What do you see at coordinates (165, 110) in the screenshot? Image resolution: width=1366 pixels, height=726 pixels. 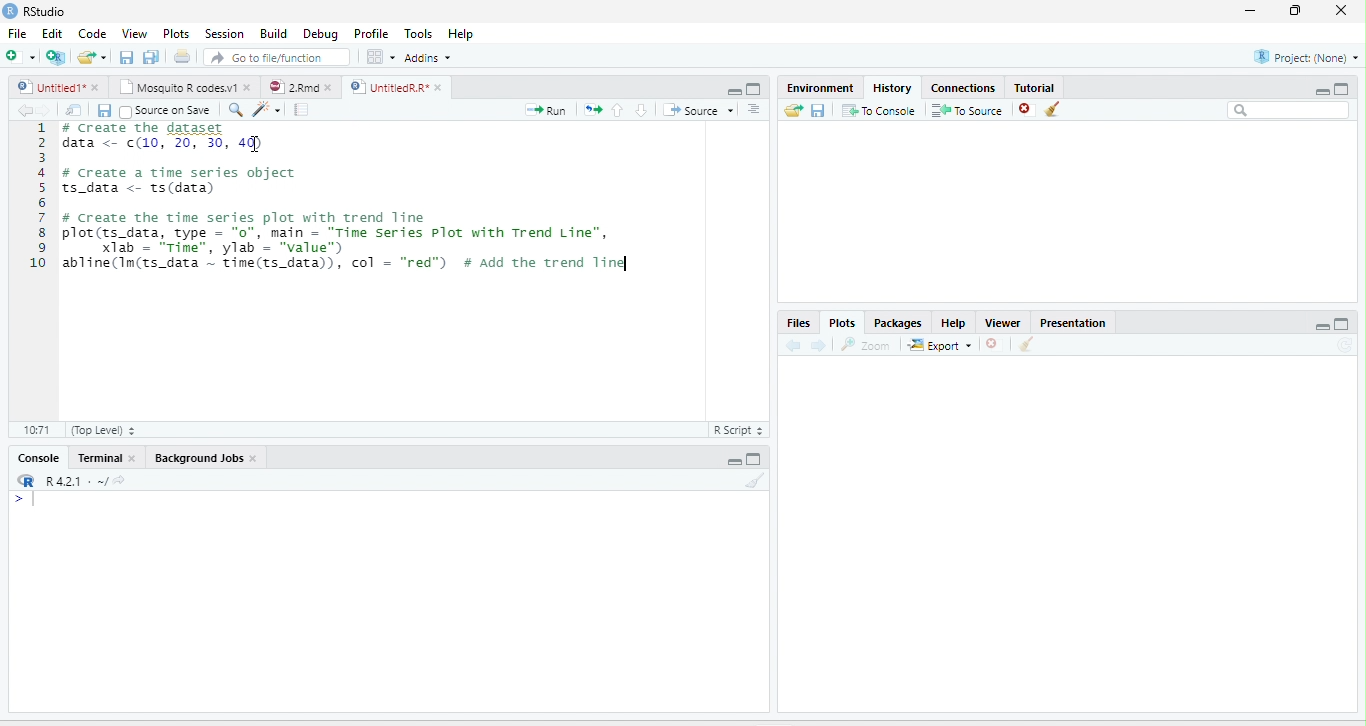 I see `Source on Save` at bounding box center [165, 110].